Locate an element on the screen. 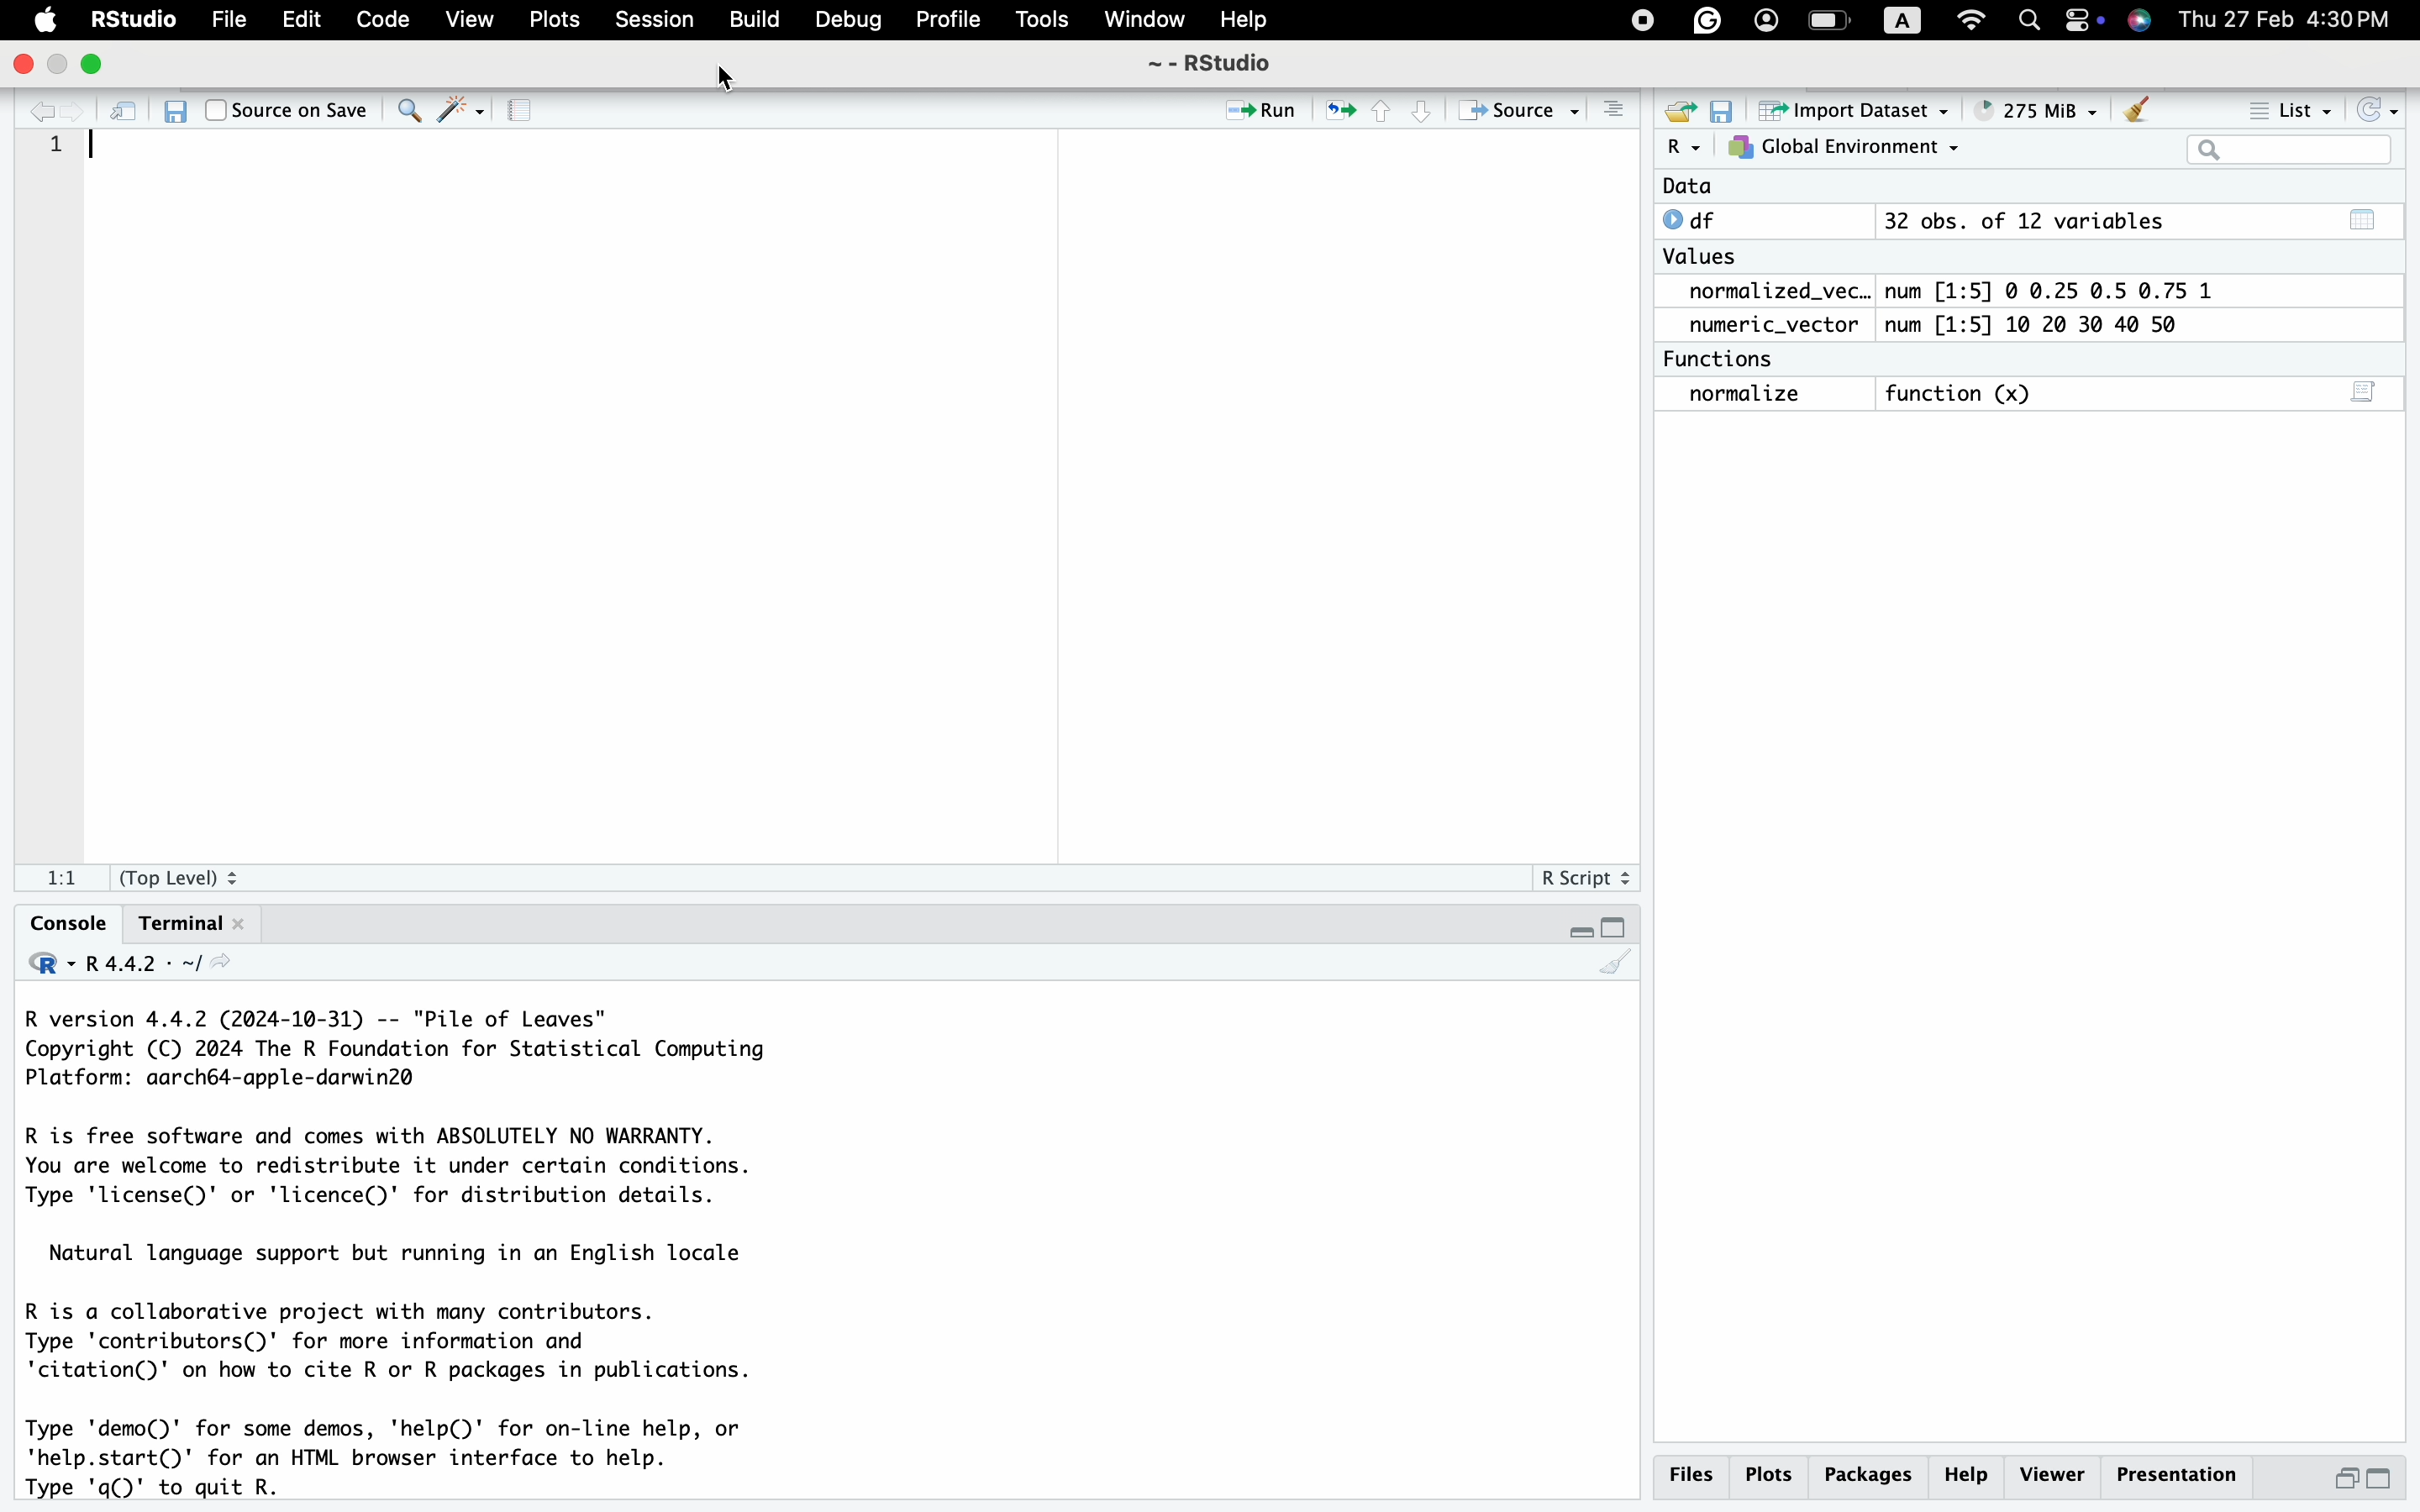 The width and height of the screenshot is (2420, 1512). profile is located at coordinates (946, 21).